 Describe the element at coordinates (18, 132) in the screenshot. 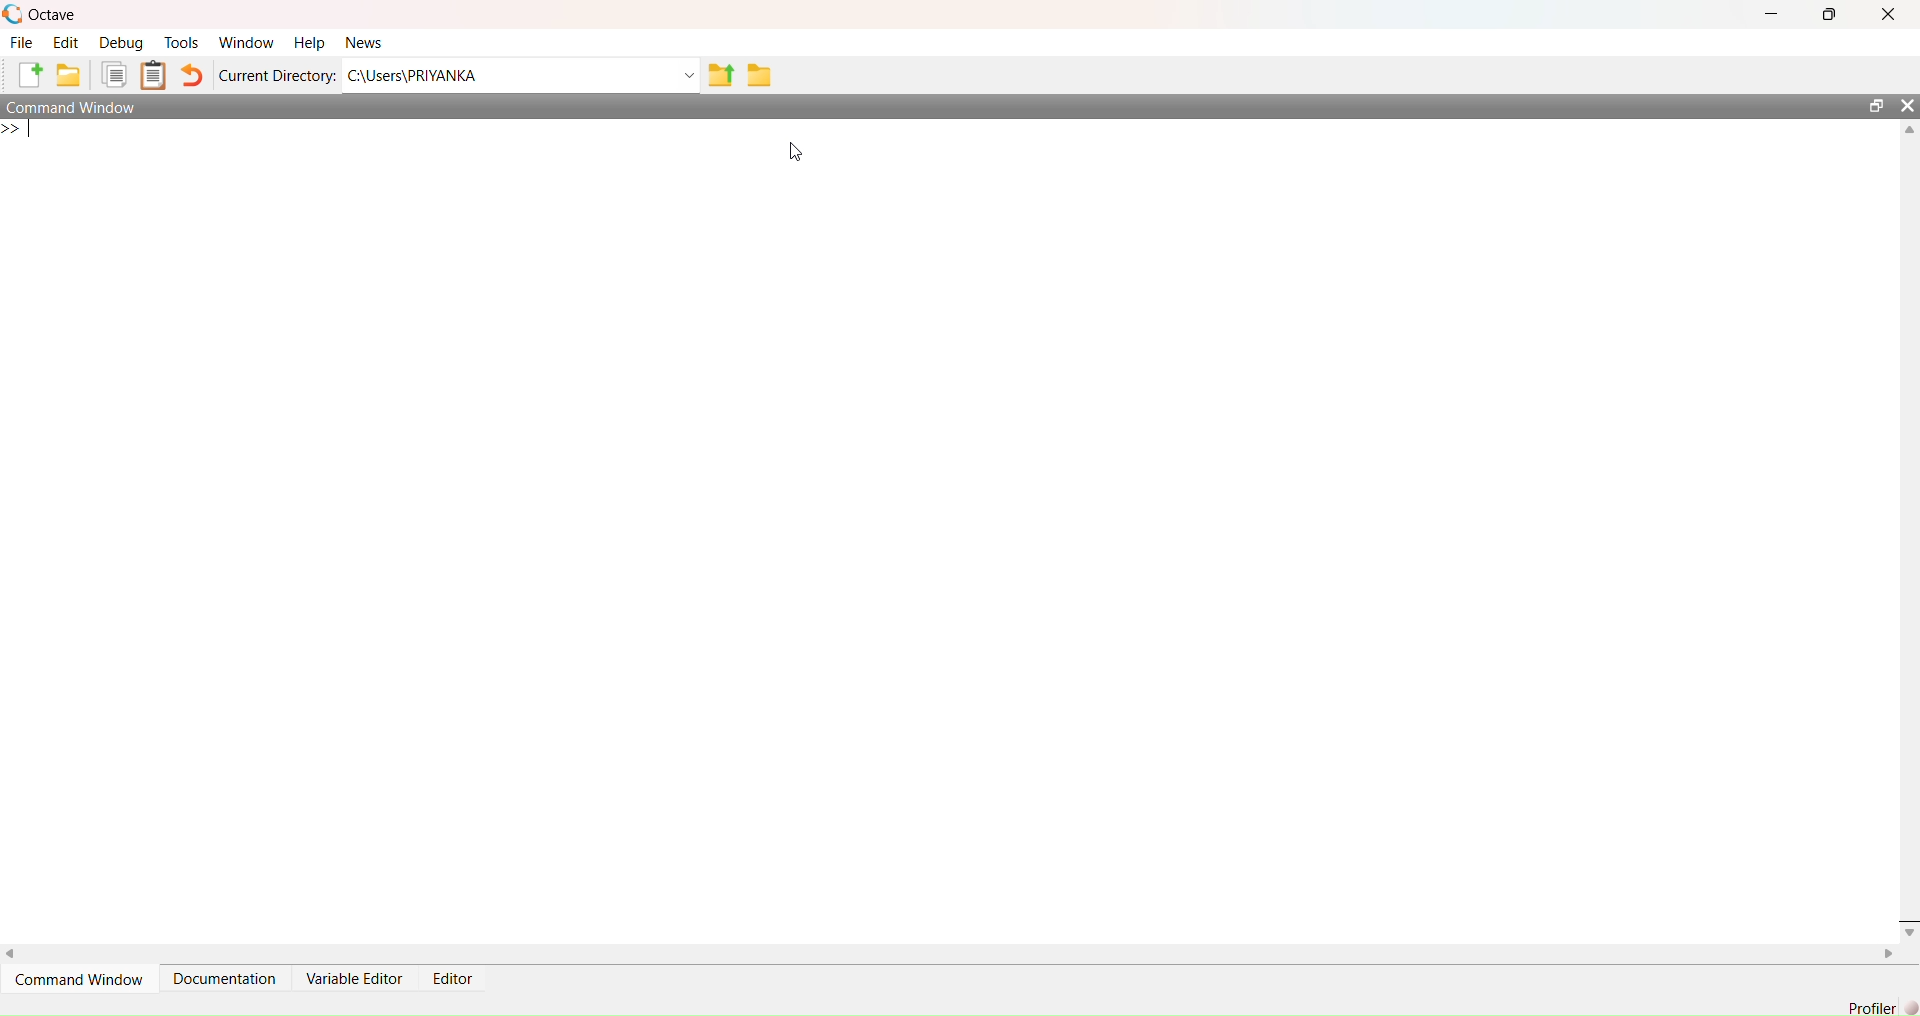

I see `Prompt cursor` at that location.